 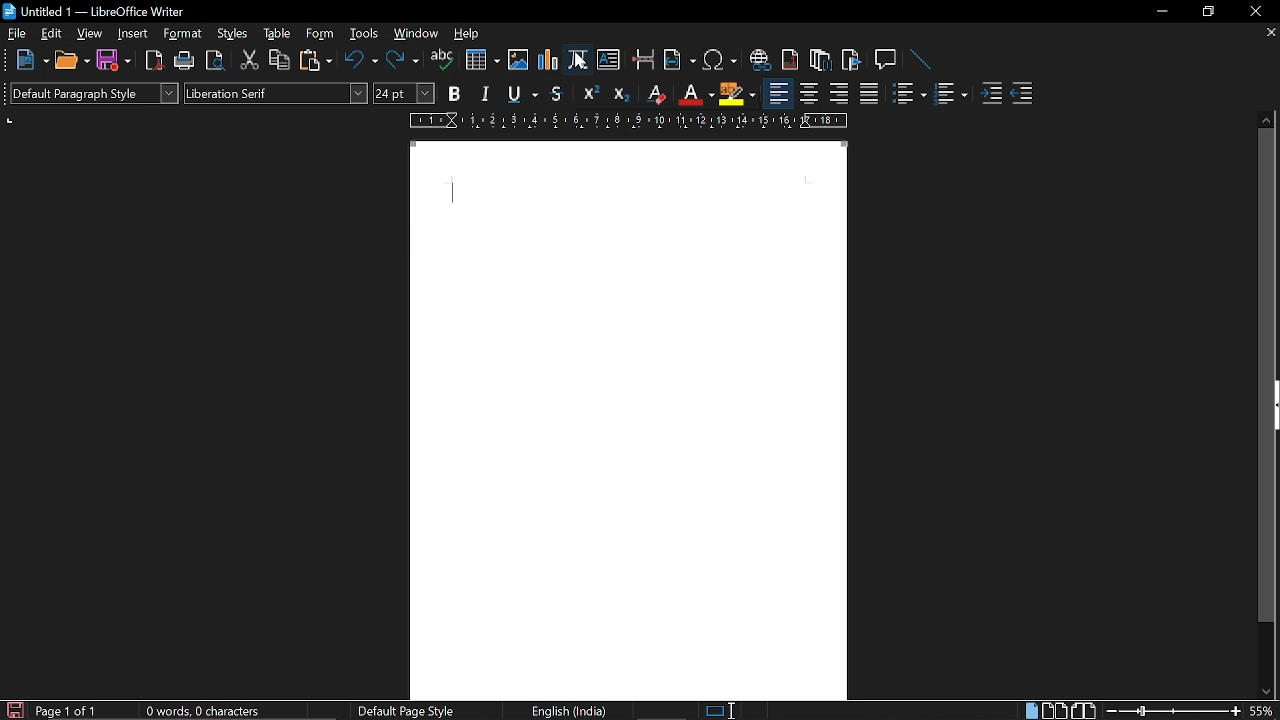 What do you see at coordinates (51, 34) in the screenshot?
I see `edit` at bounding box center [51, 34].